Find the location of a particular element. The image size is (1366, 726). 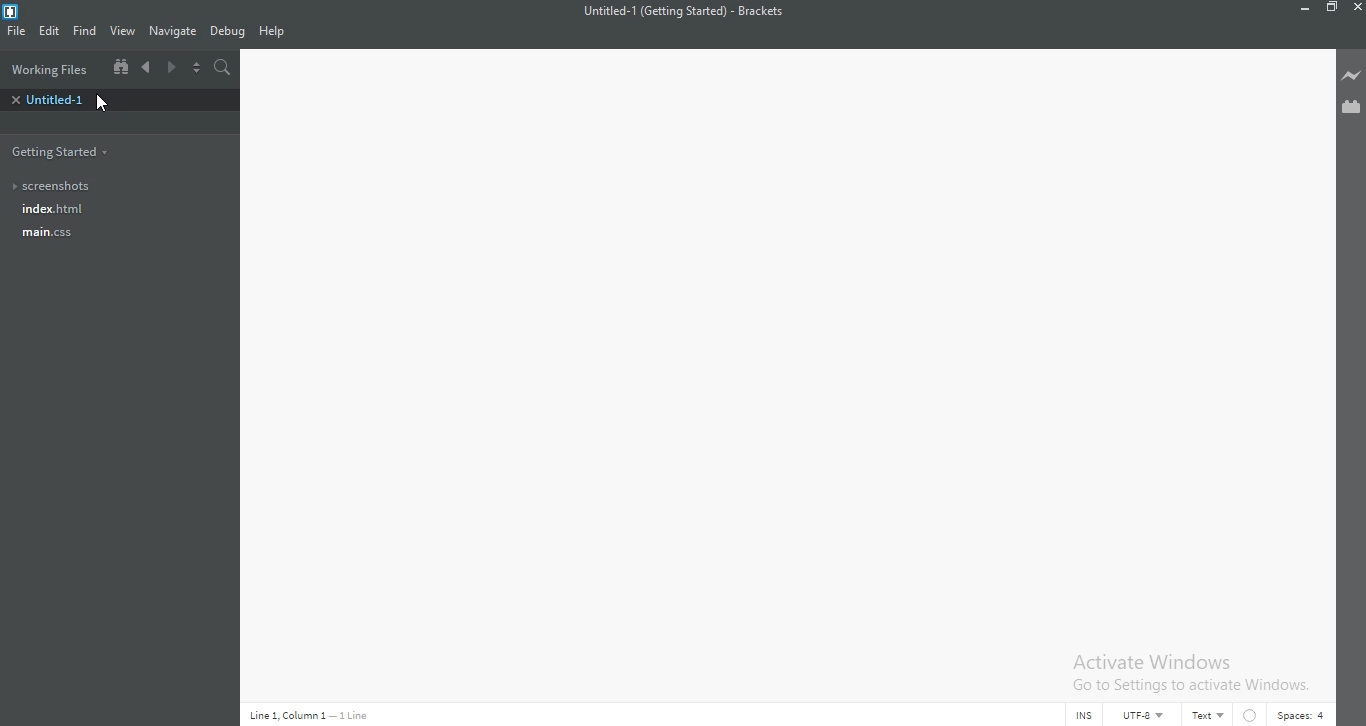

Index.html is located at coordinates (52, 210).